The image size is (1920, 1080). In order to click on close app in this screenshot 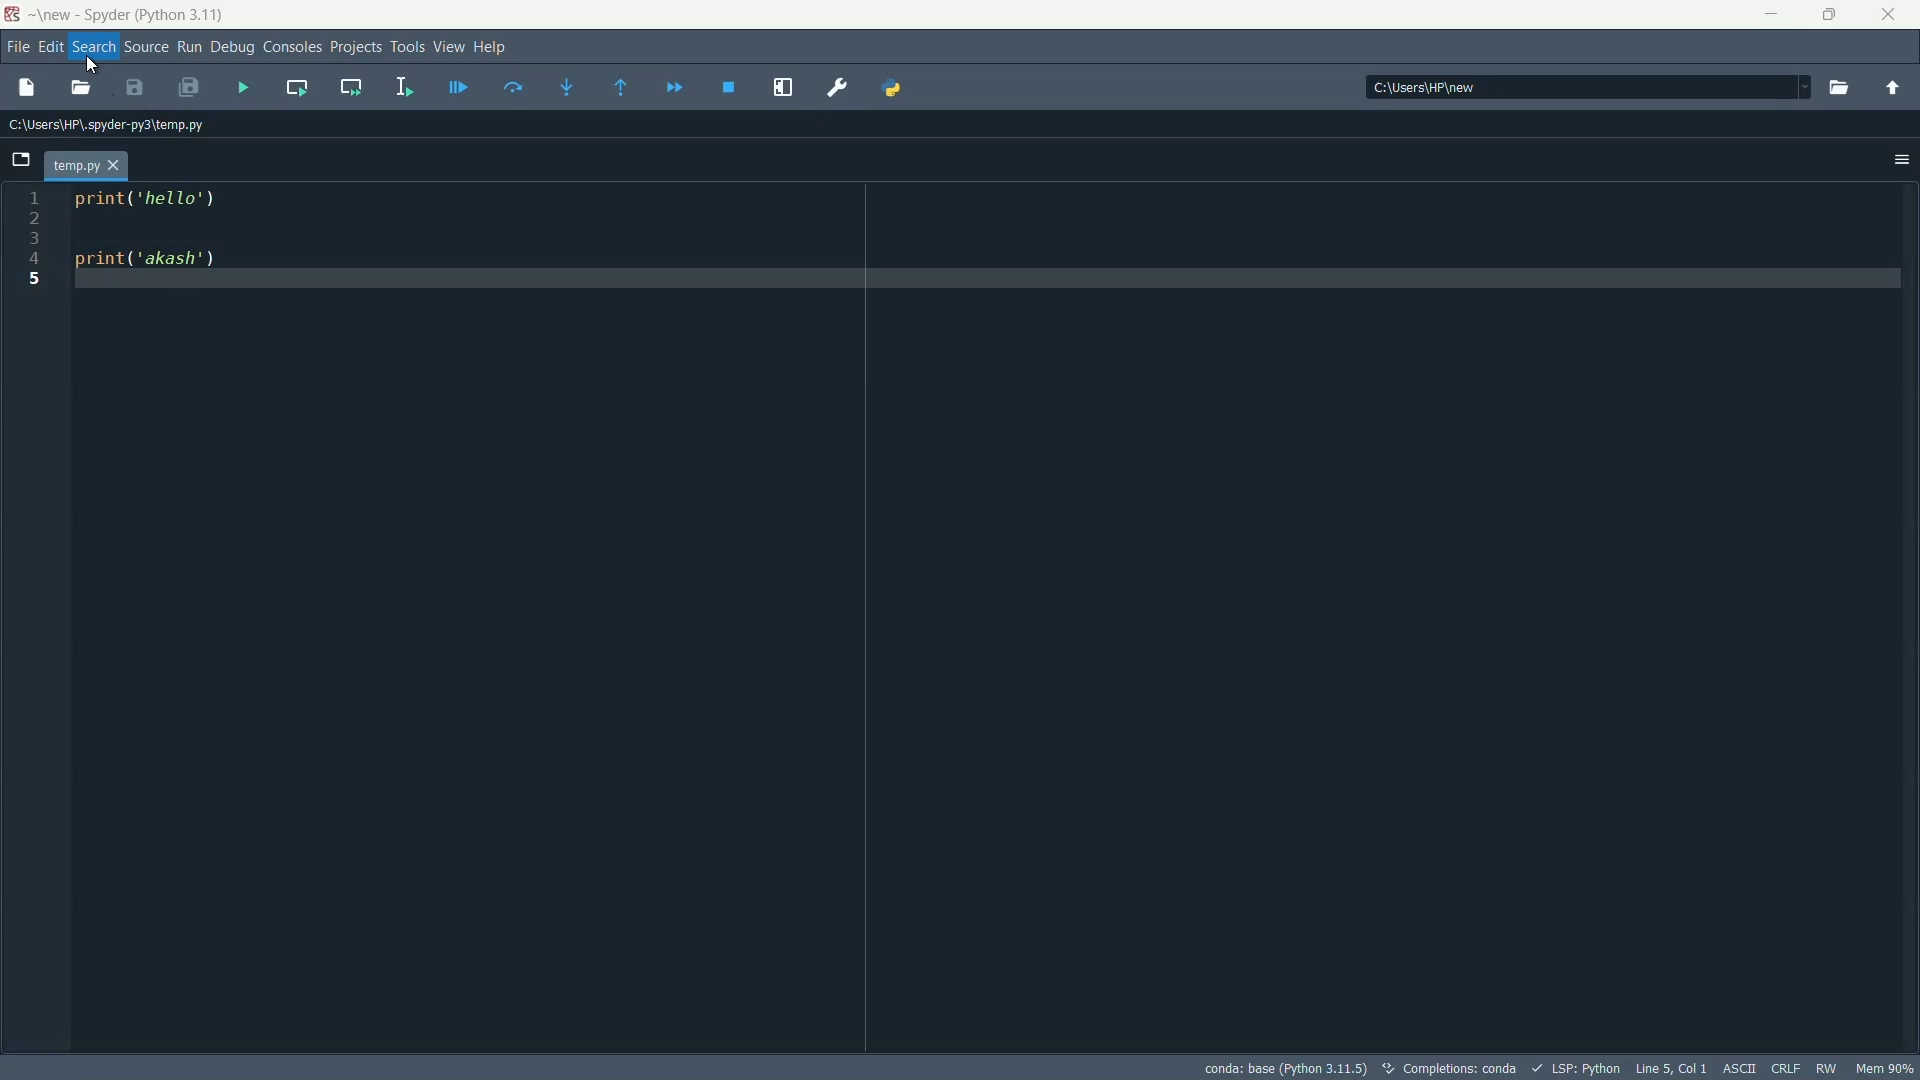, I will do `click(1892, 15)`.